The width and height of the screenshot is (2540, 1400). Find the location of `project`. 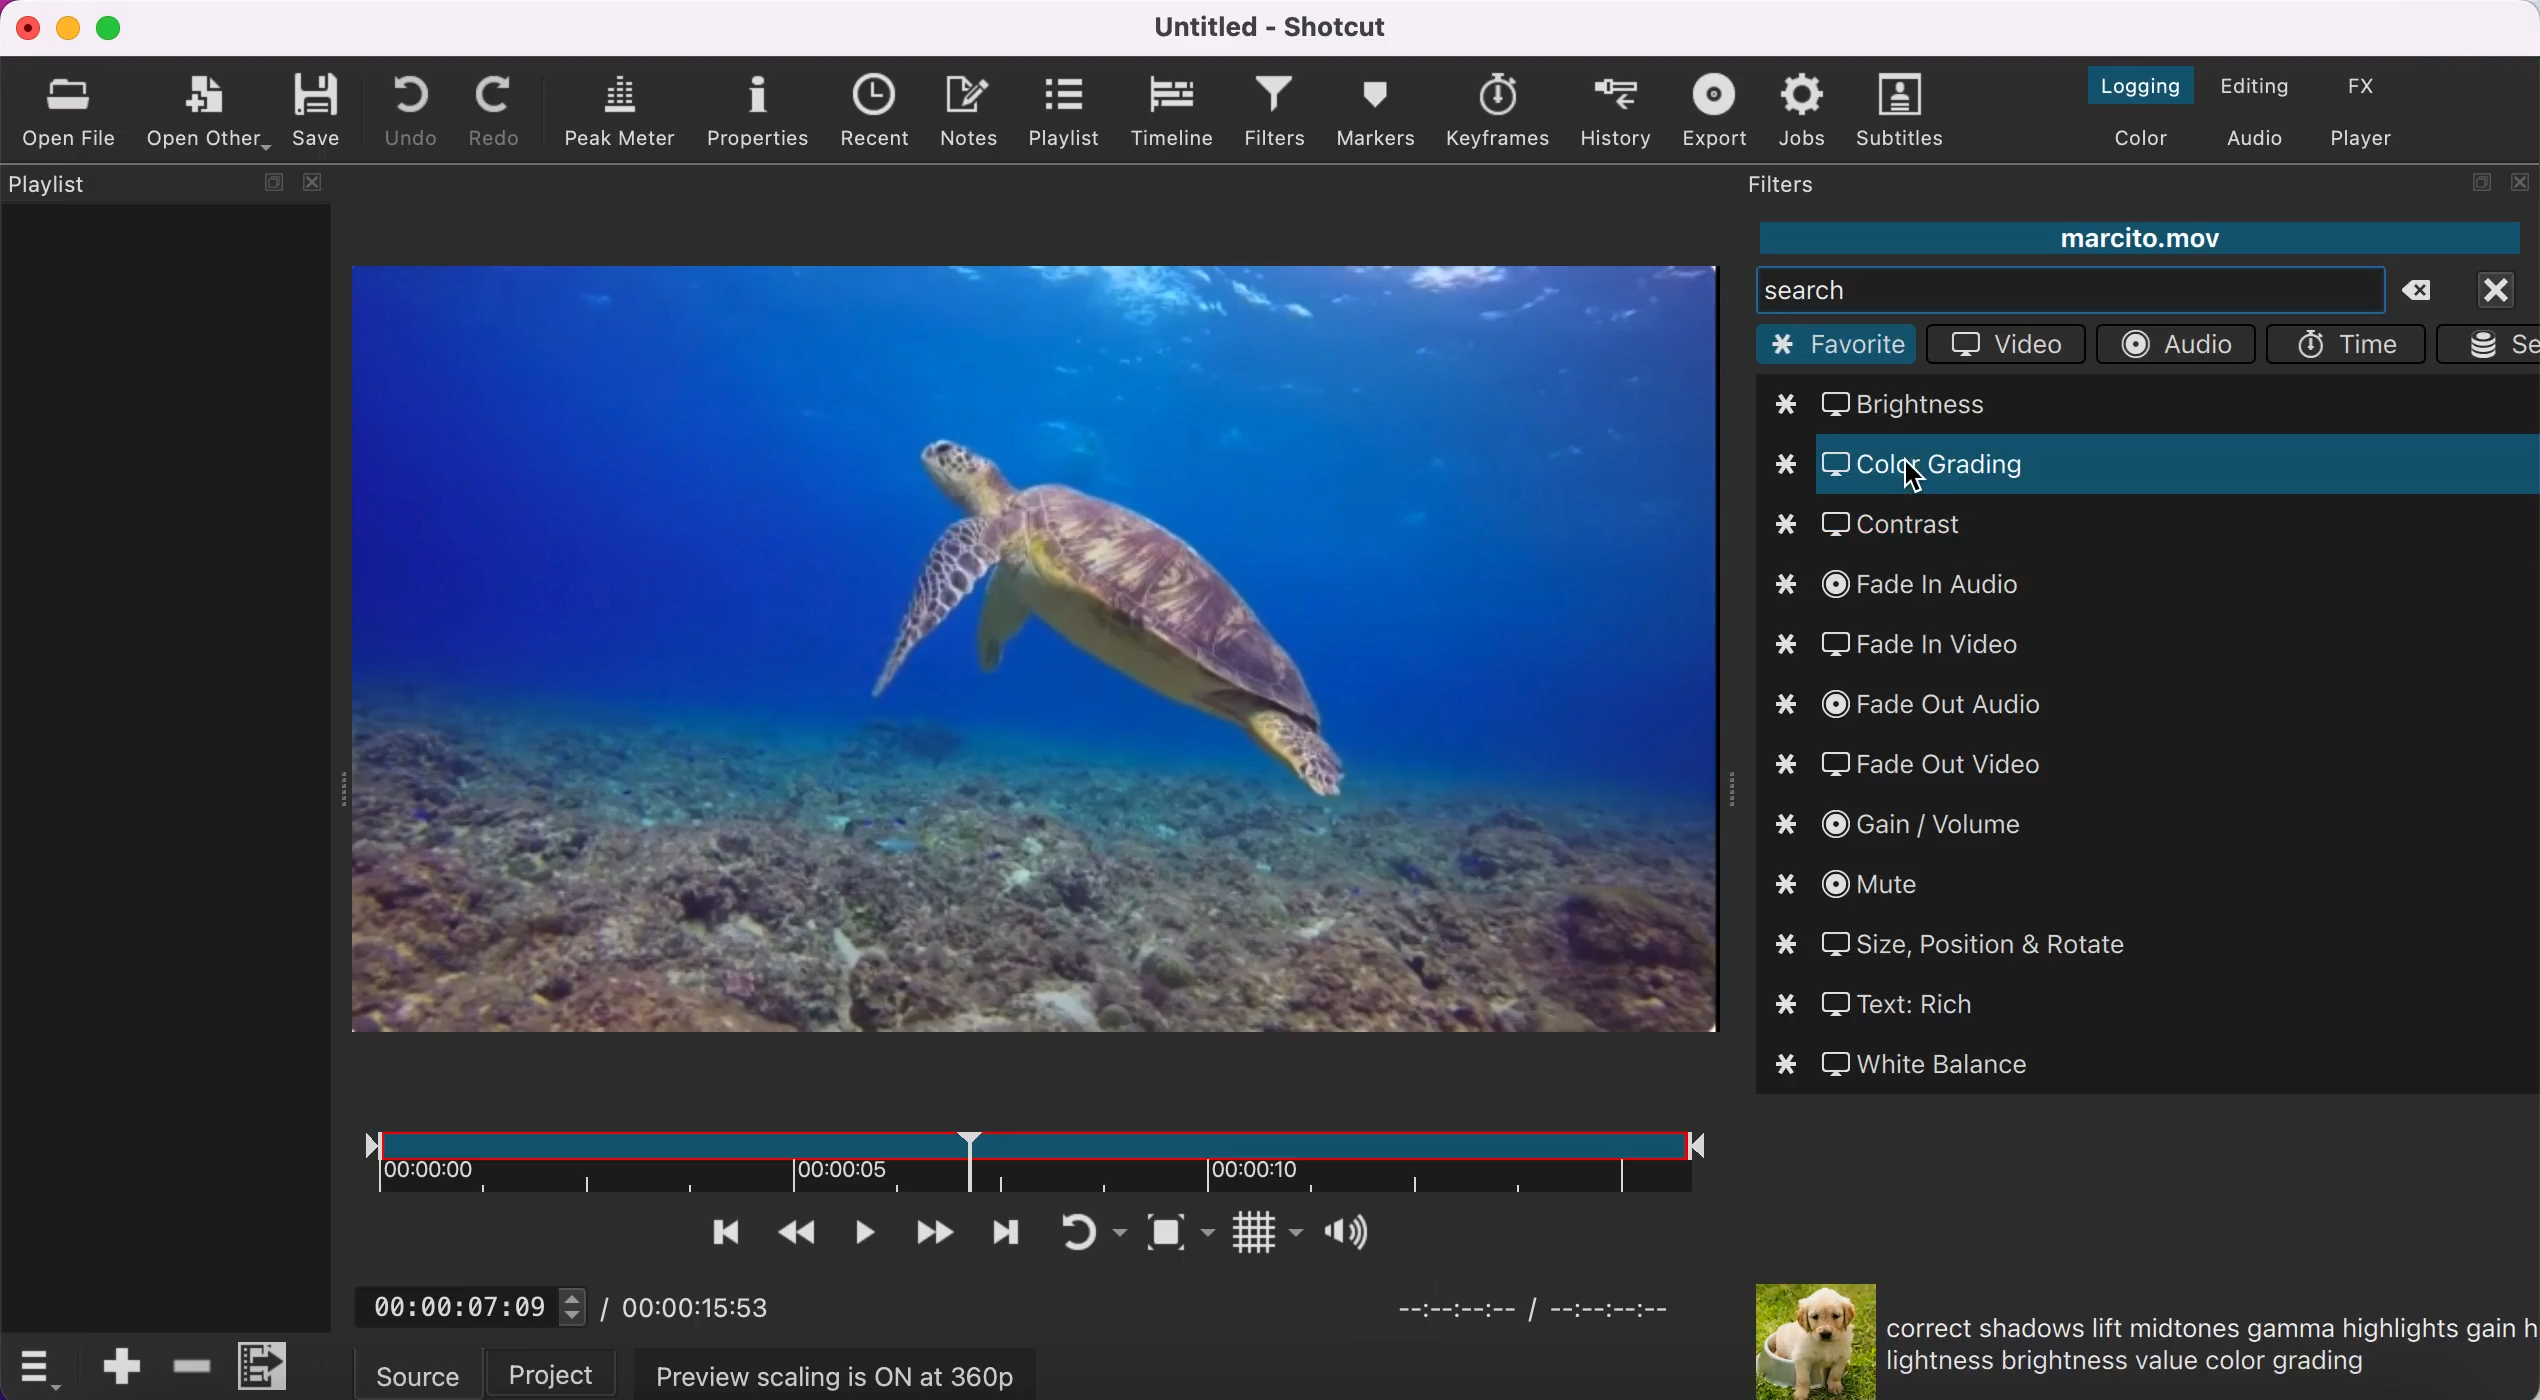

project is located at coordinates (548, 1373).